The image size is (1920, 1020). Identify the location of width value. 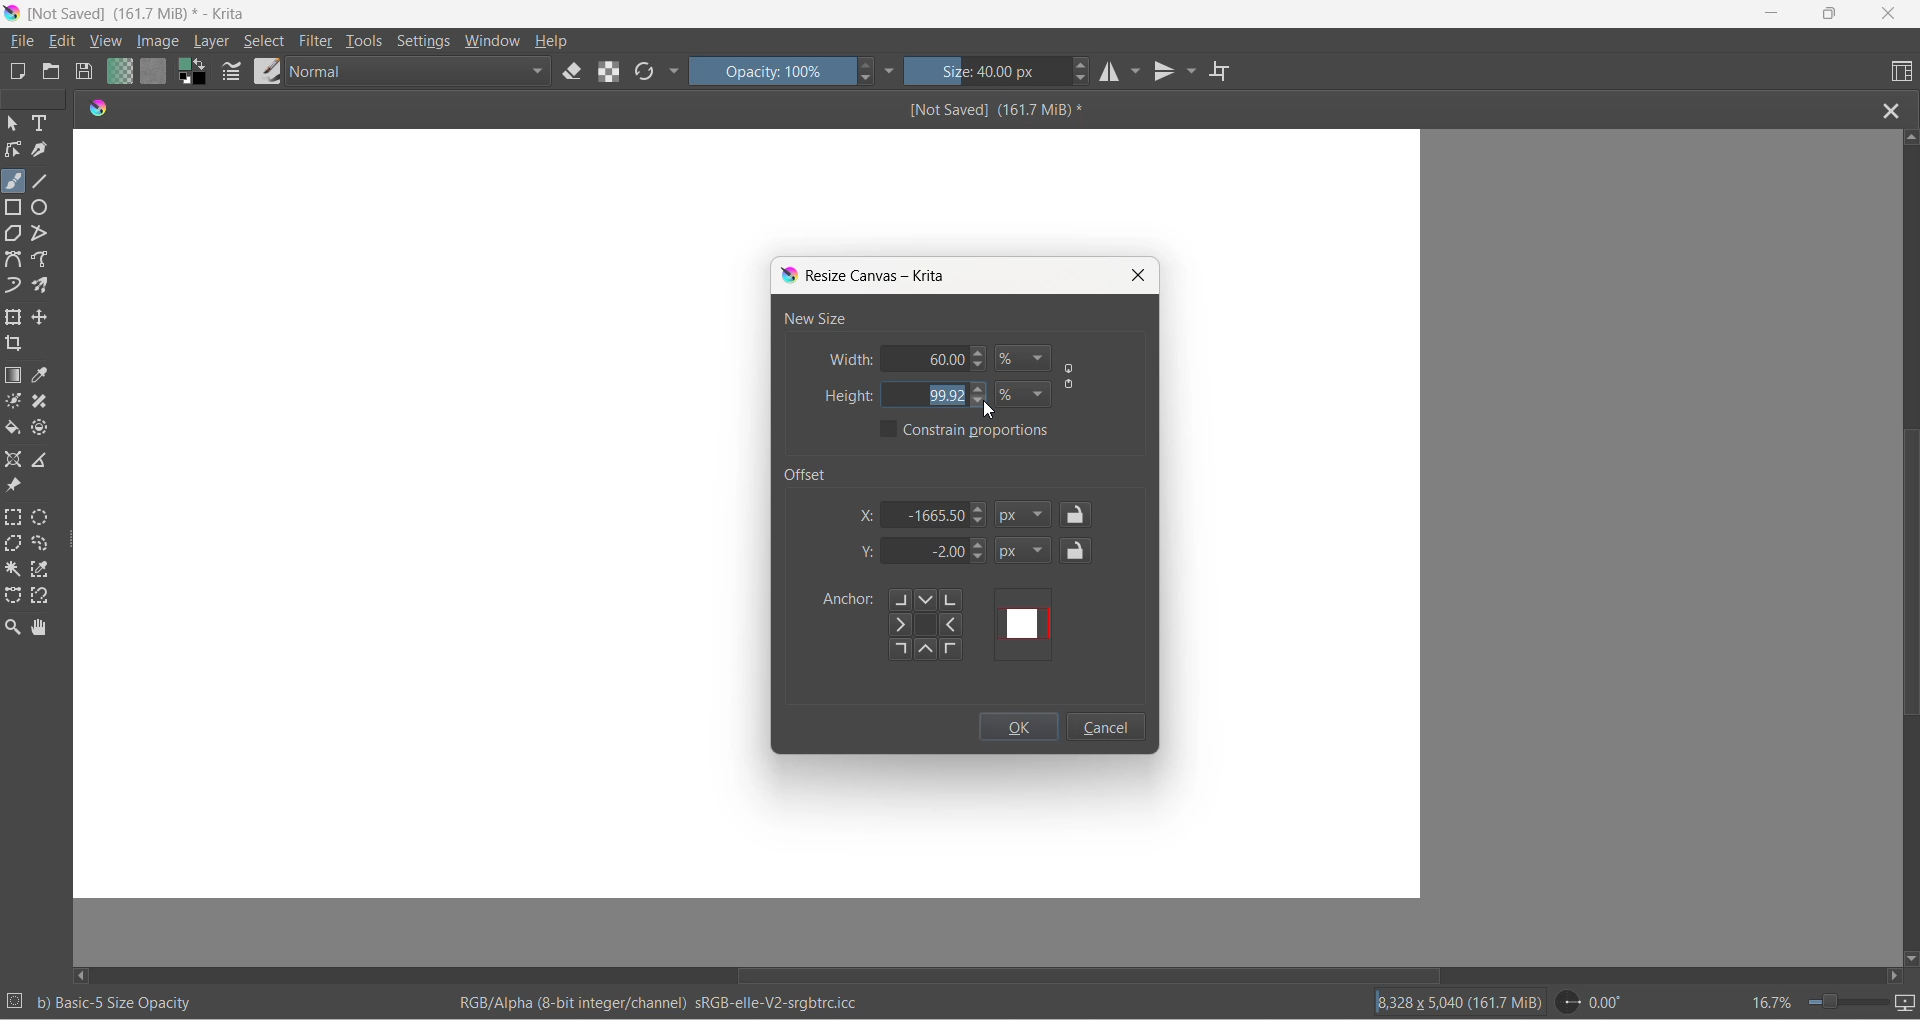
(957, 358).